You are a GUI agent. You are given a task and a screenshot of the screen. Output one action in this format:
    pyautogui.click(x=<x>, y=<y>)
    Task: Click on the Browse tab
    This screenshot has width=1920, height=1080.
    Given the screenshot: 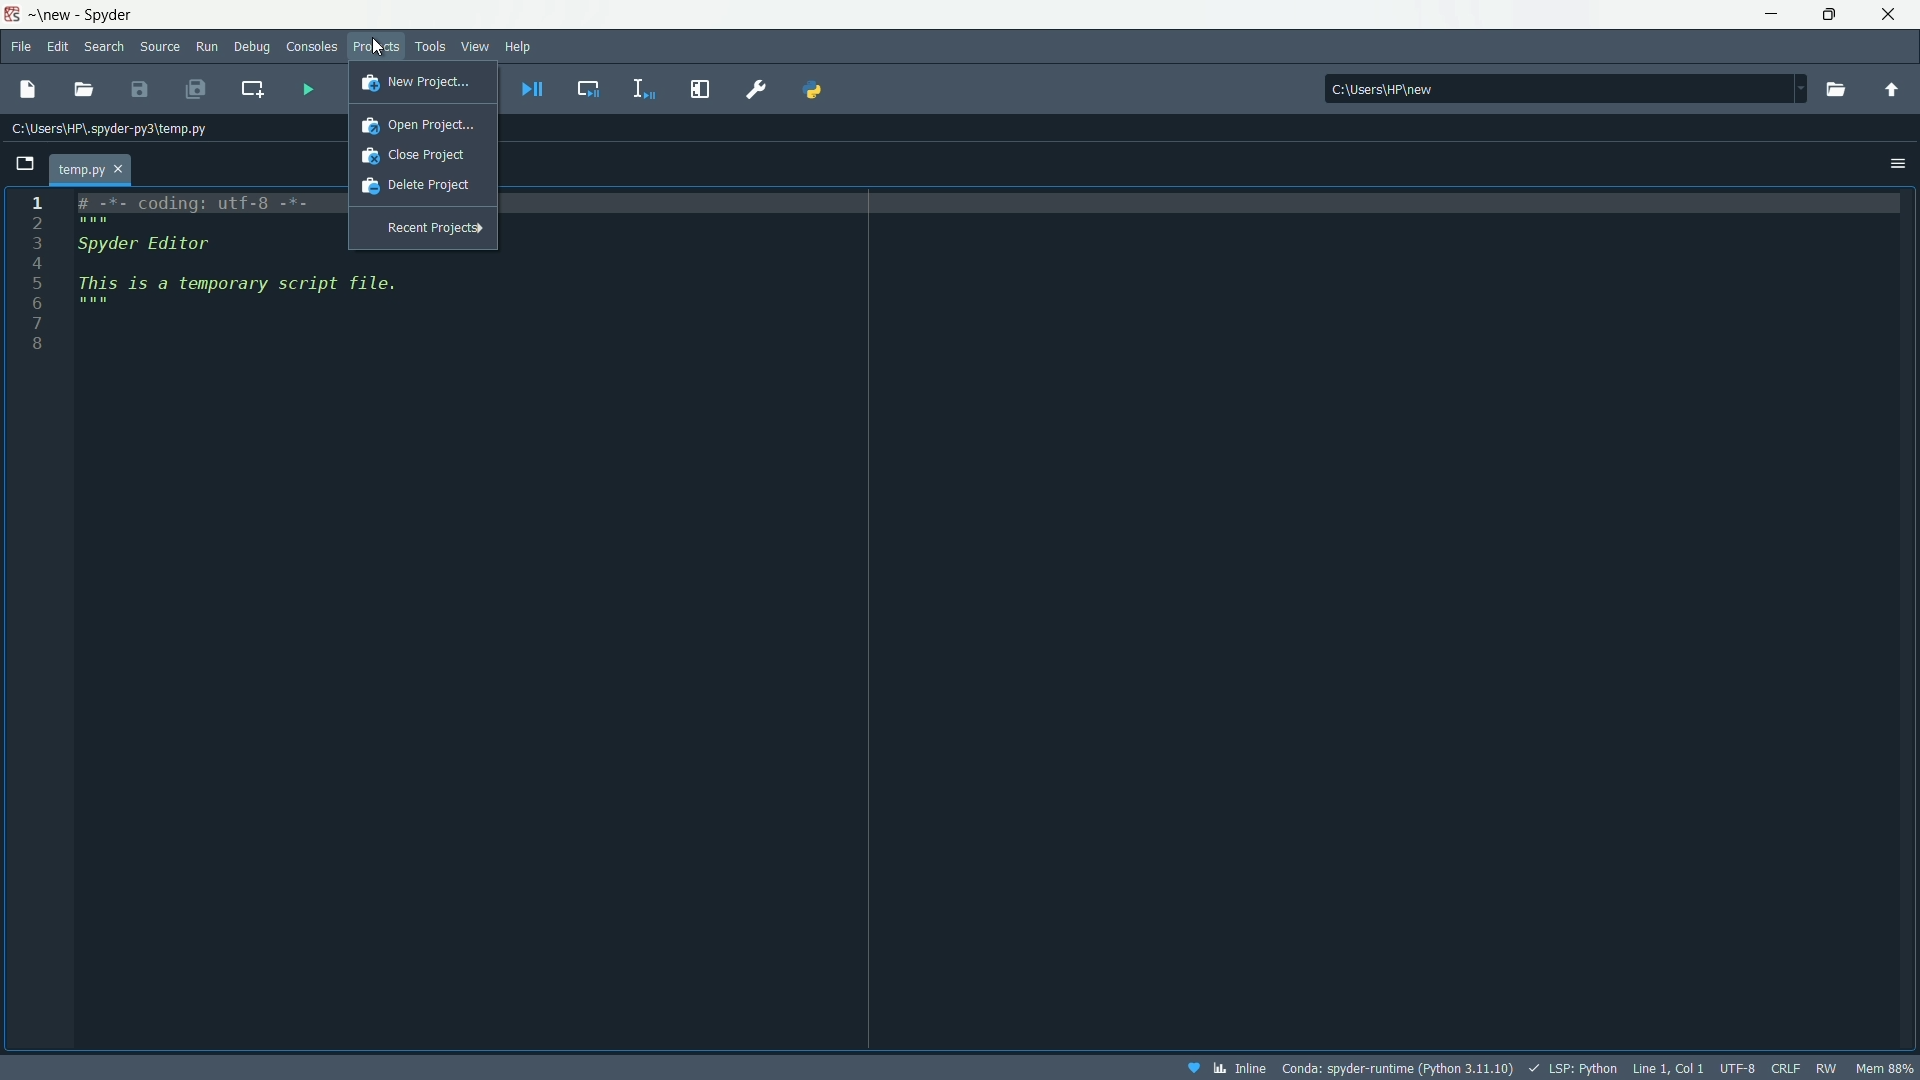 What is the action you would take?
    pyautogui.click(x=25, y=161)
    